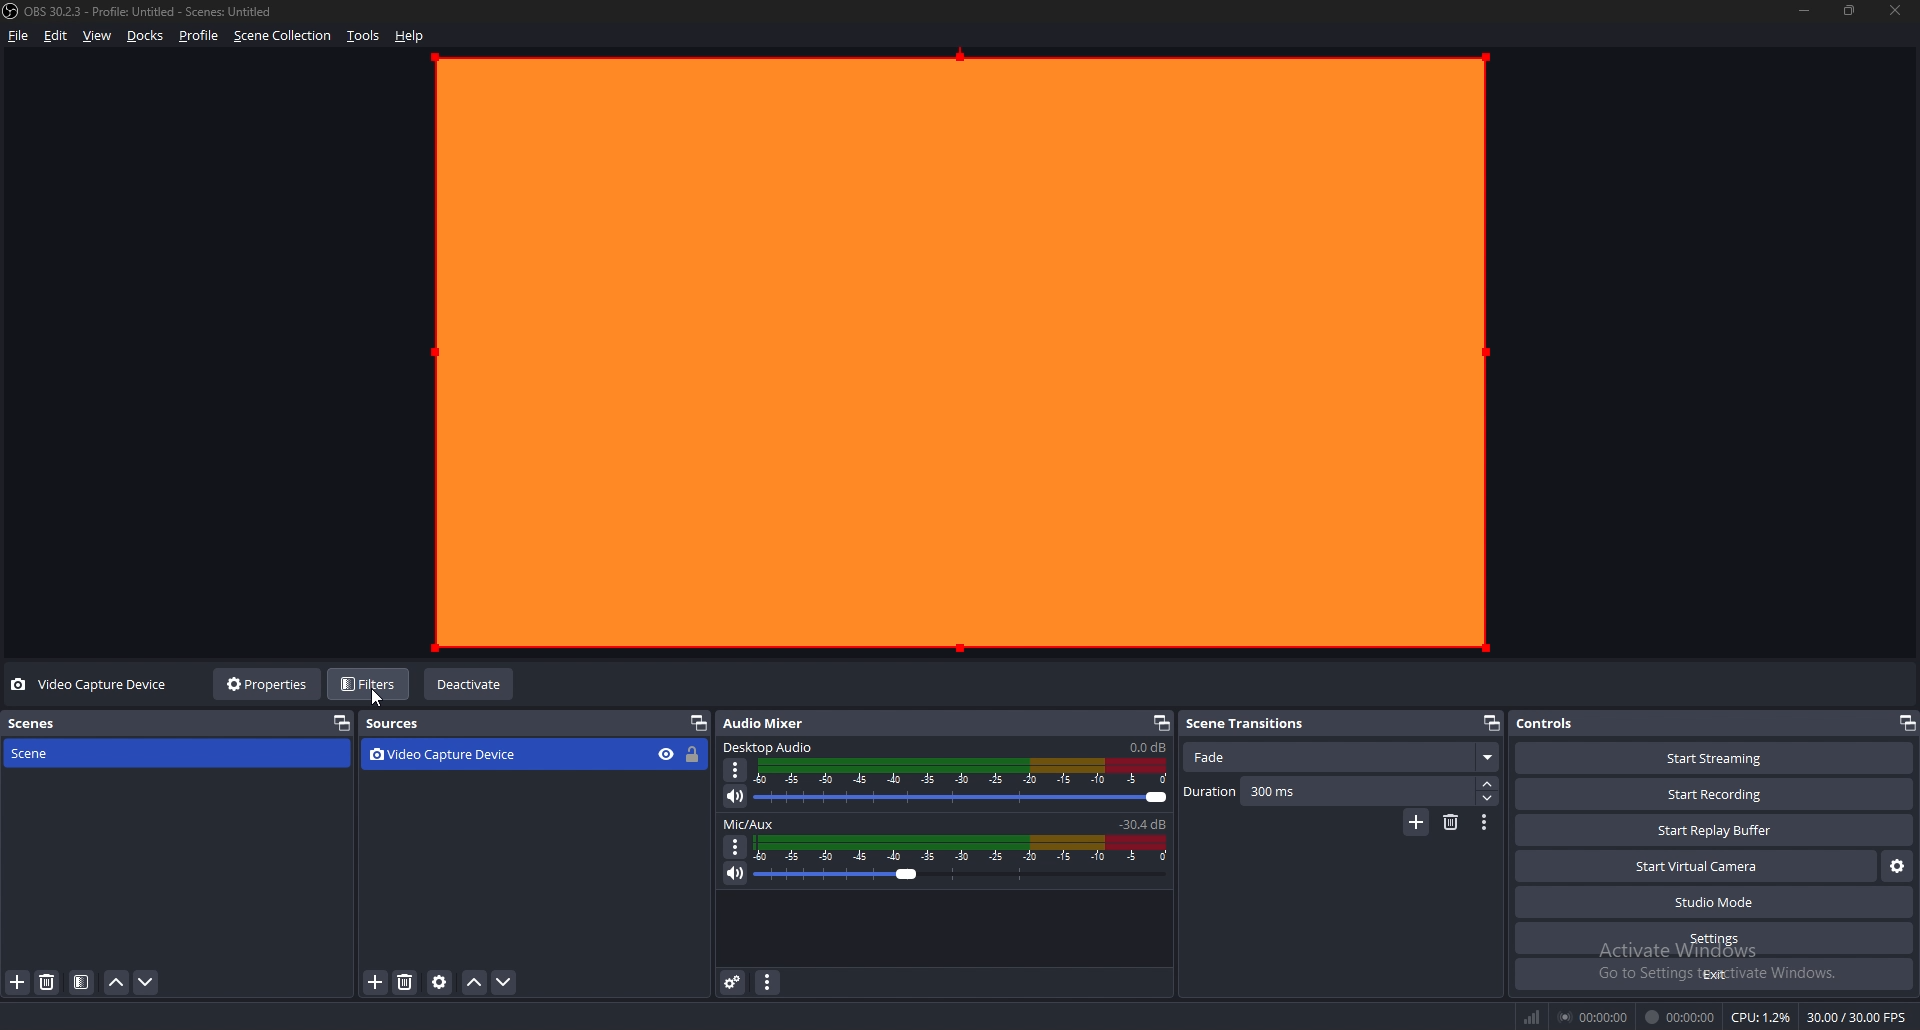 This screenshot has height=1030, width=1920. What do you see at coordinates (696, 724) in the screenshot?
I see `pop out` at bounding box center [696, 724].